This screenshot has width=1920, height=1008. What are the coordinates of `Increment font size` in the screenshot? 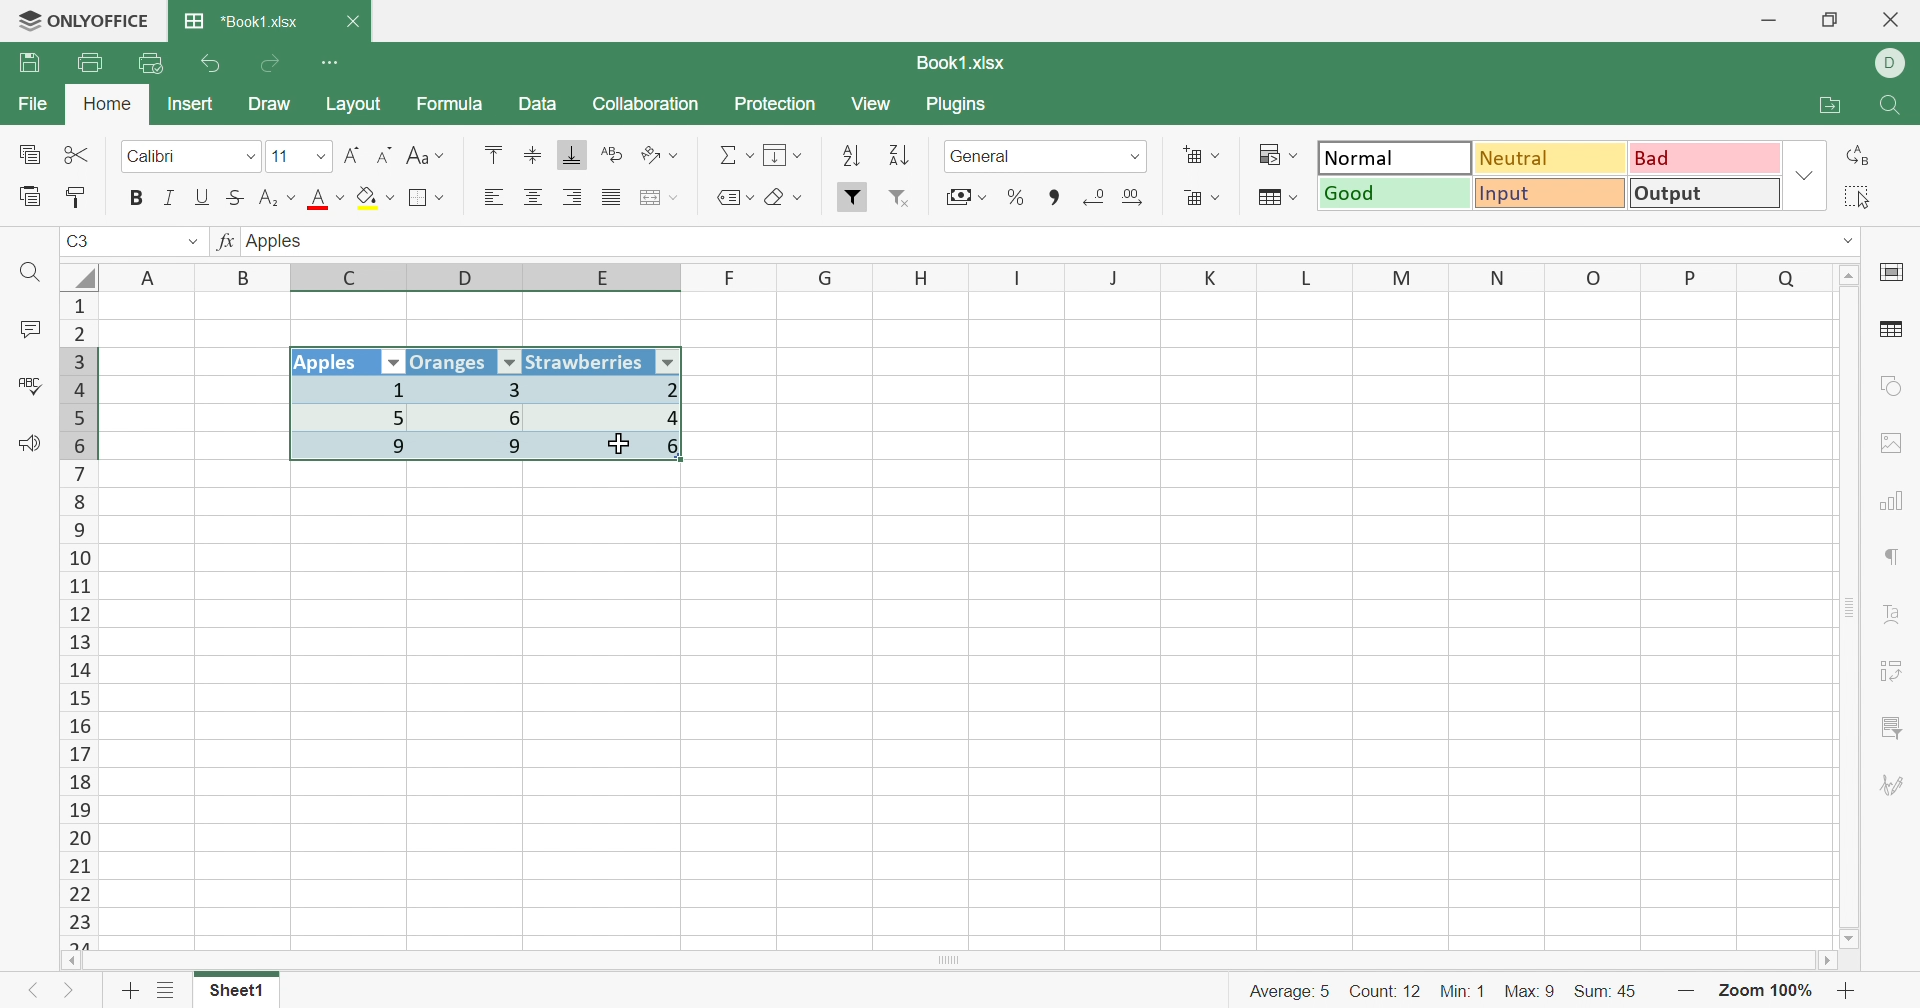 It's located at (351, 155).